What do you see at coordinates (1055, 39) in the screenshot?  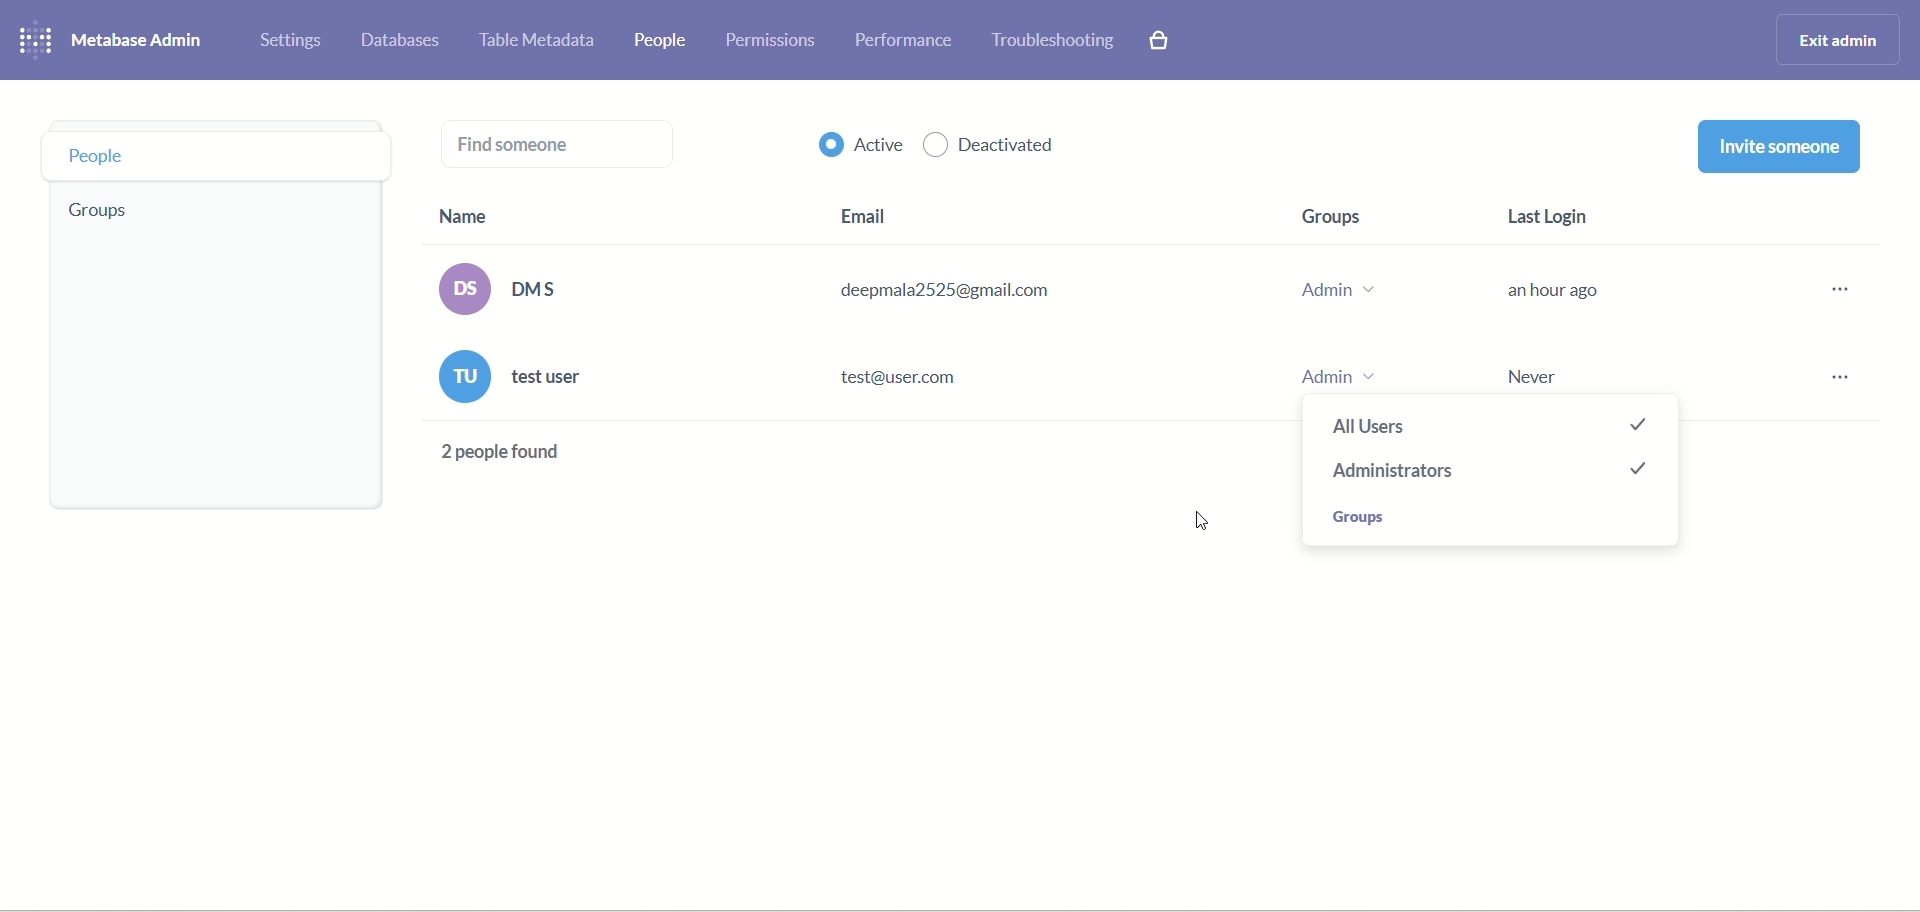 I see `troubleshooting` at bounding box center [1055, 39].